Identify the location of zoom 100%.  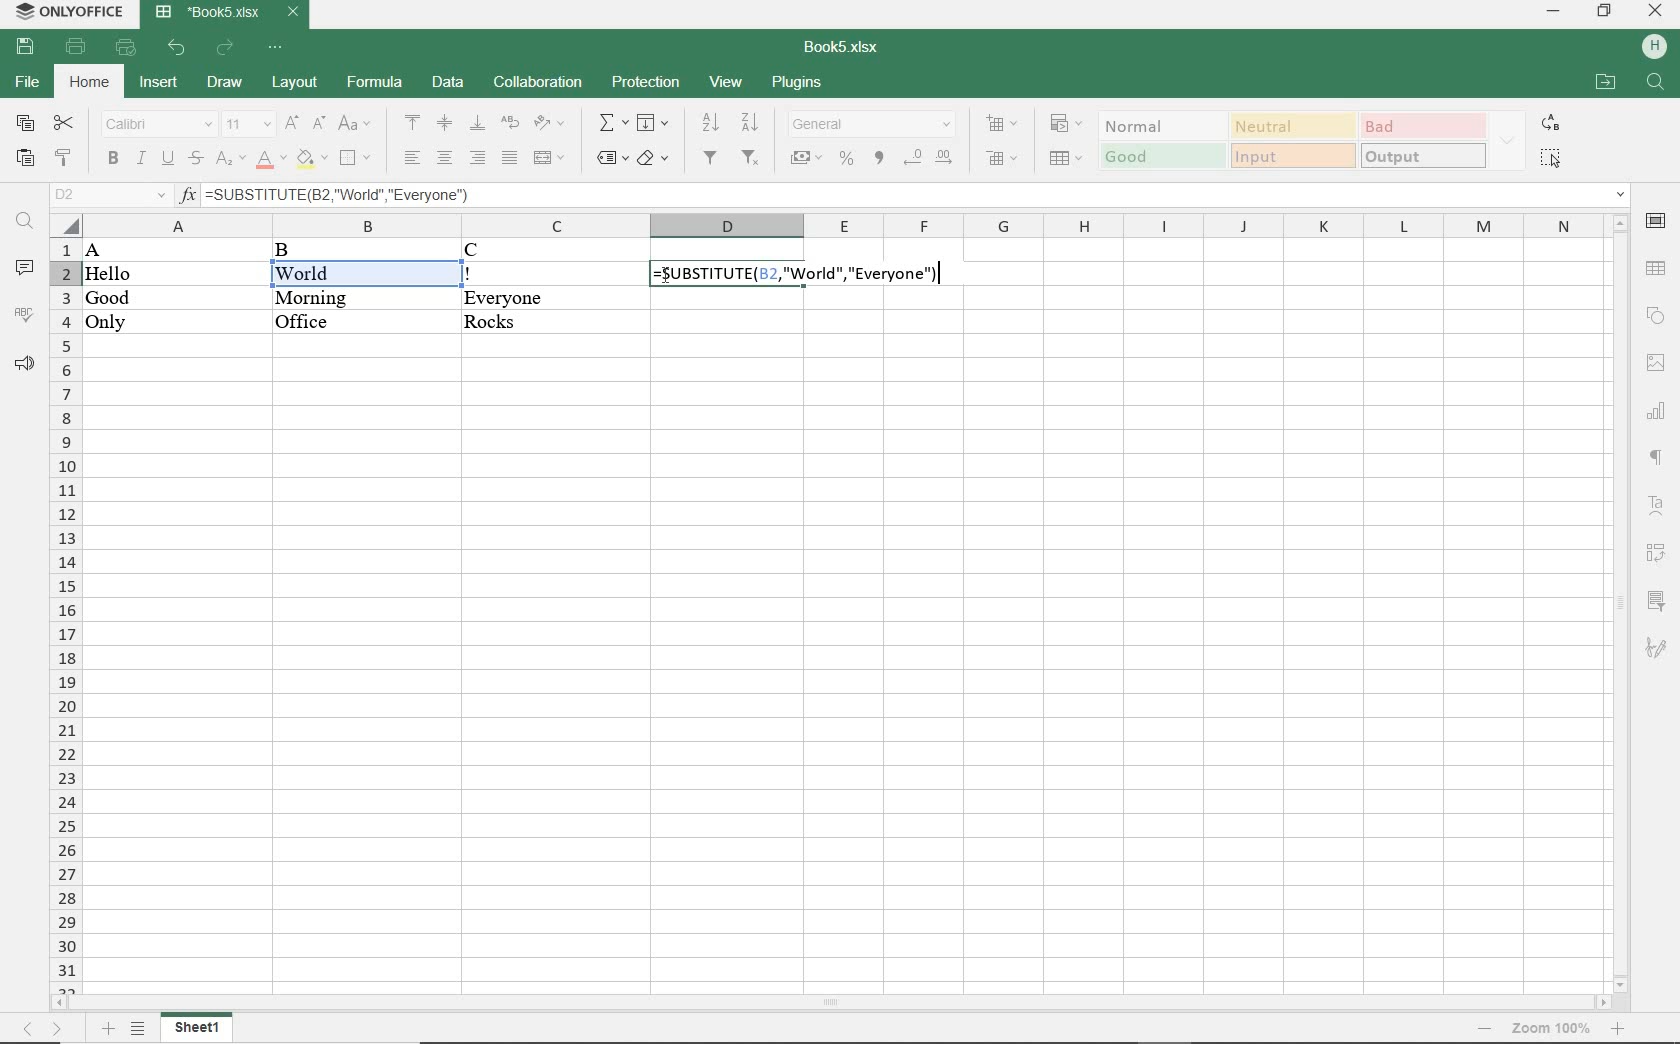
(1552, 1028).